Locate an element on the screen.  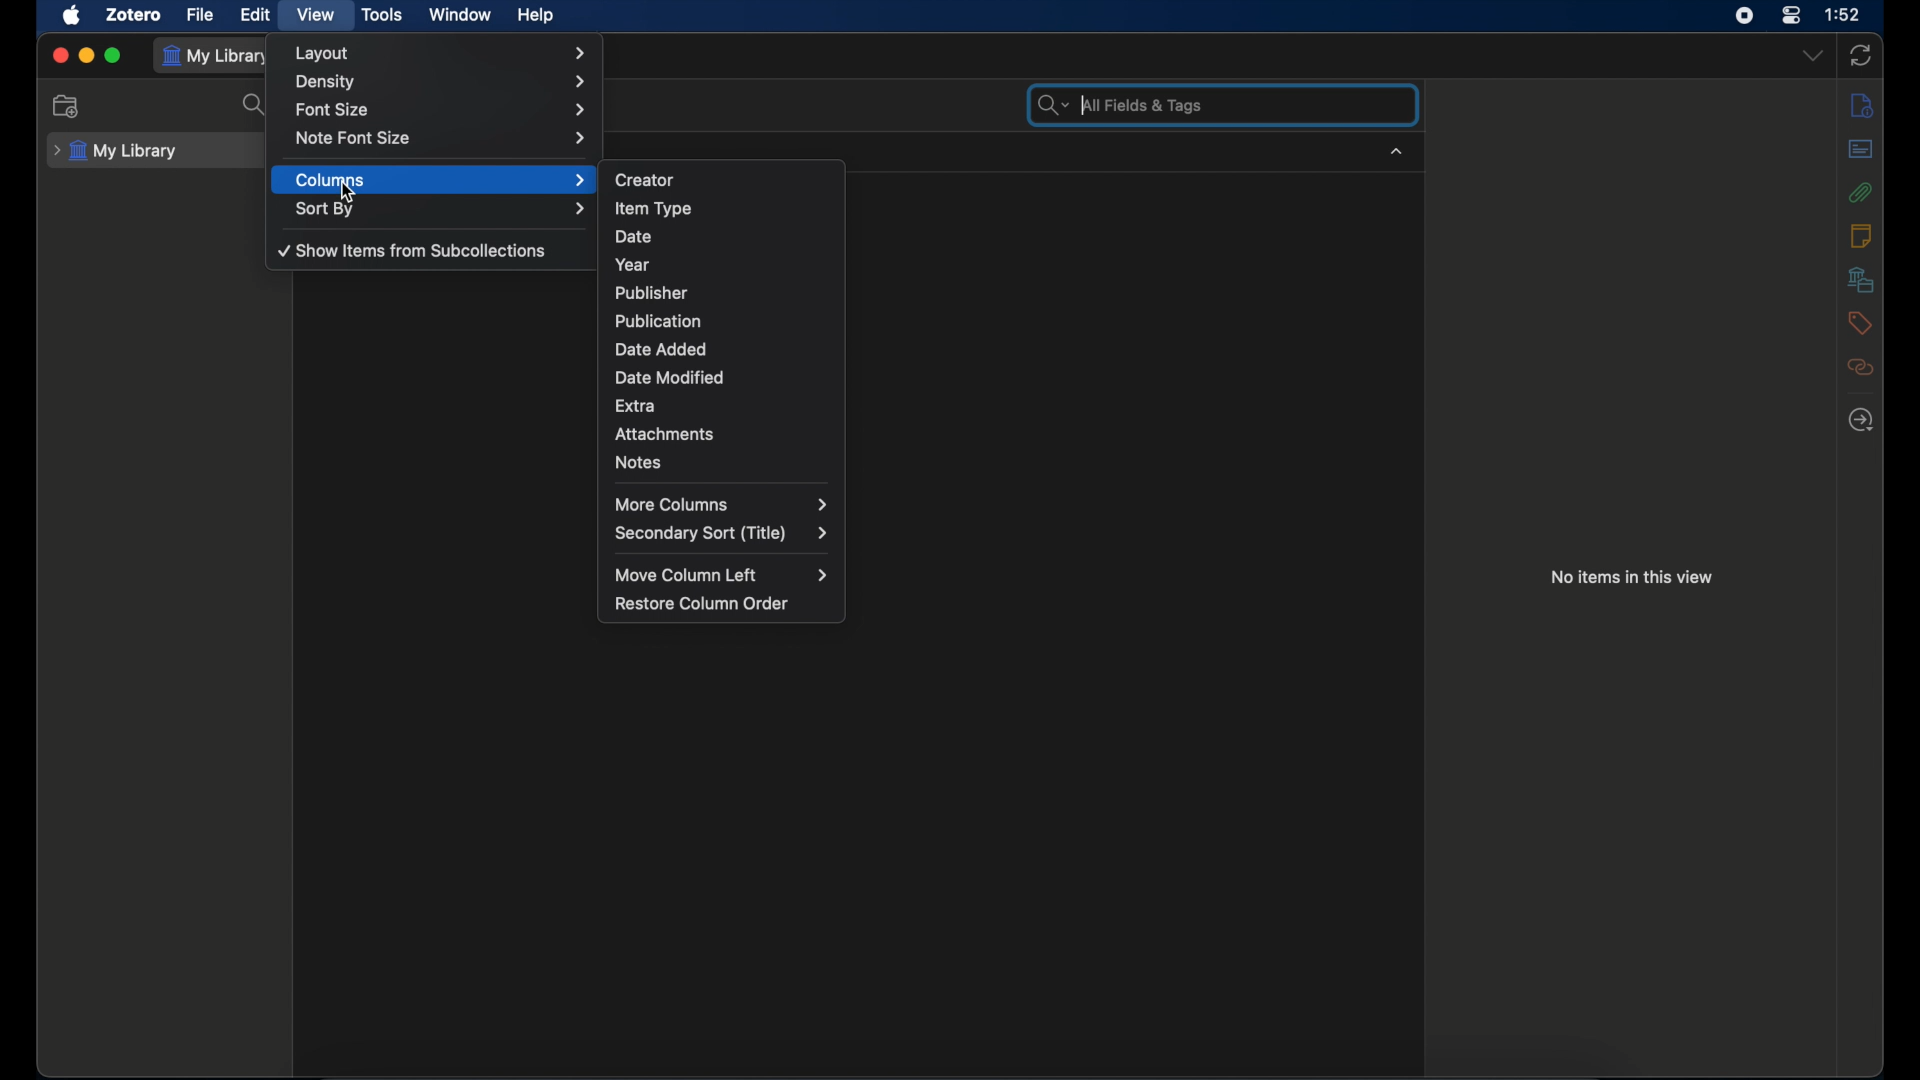
publication is located at coordinates (656, 320).